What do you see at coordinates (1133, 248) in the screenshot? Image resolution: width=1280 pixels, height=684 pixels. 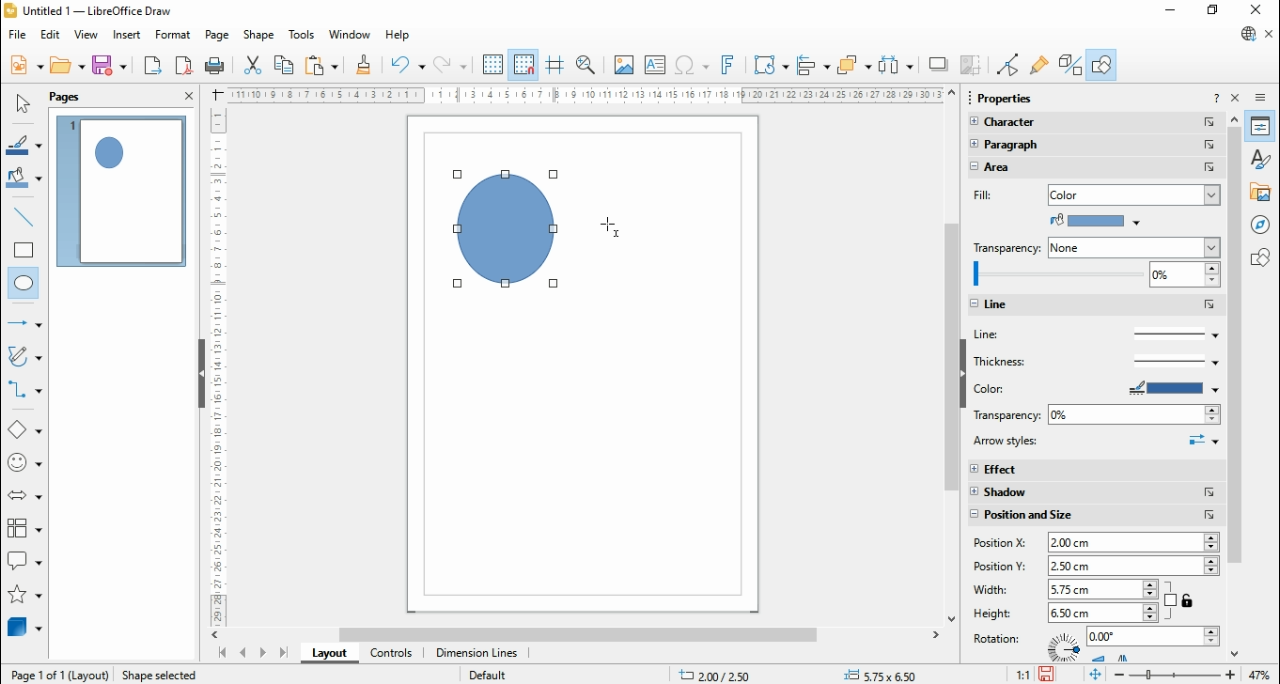 I see `none` at bounding box center [1133, 248].